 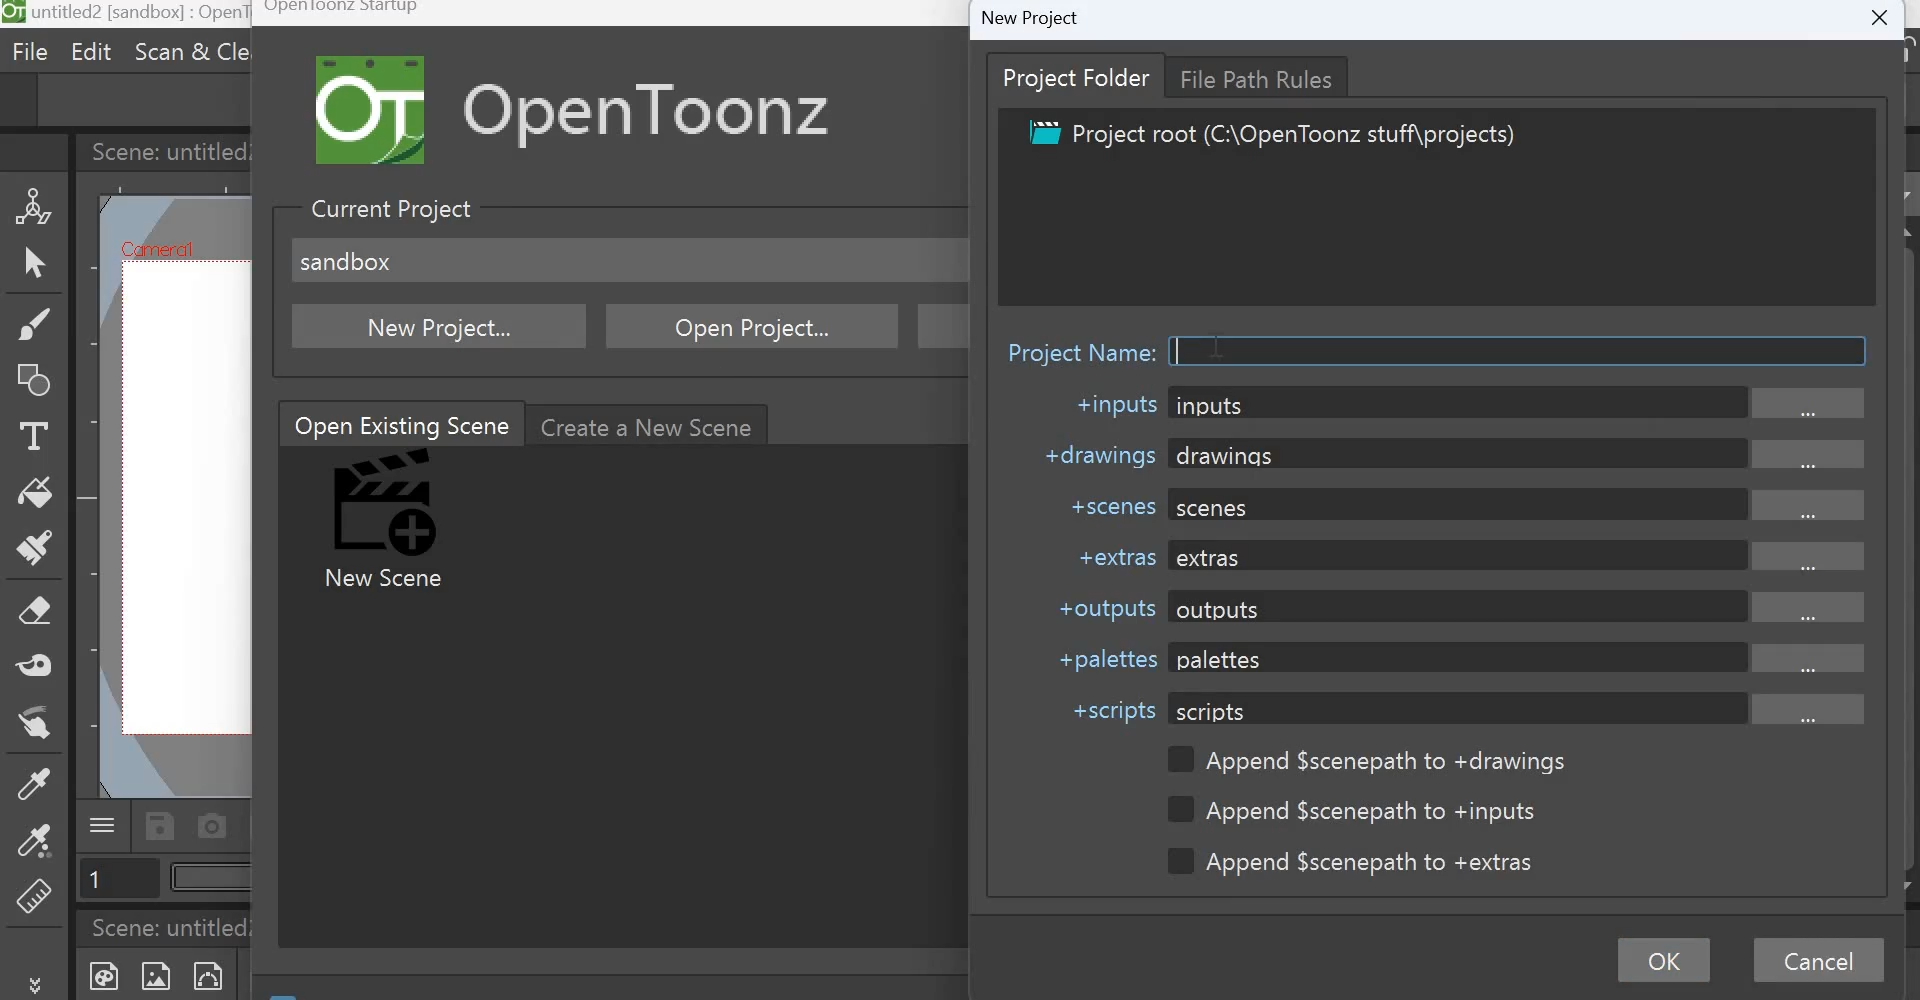 What do you see at coordinates (376, 110) in the screenshot?
I see `Logo` at bounding box center [376, 110].